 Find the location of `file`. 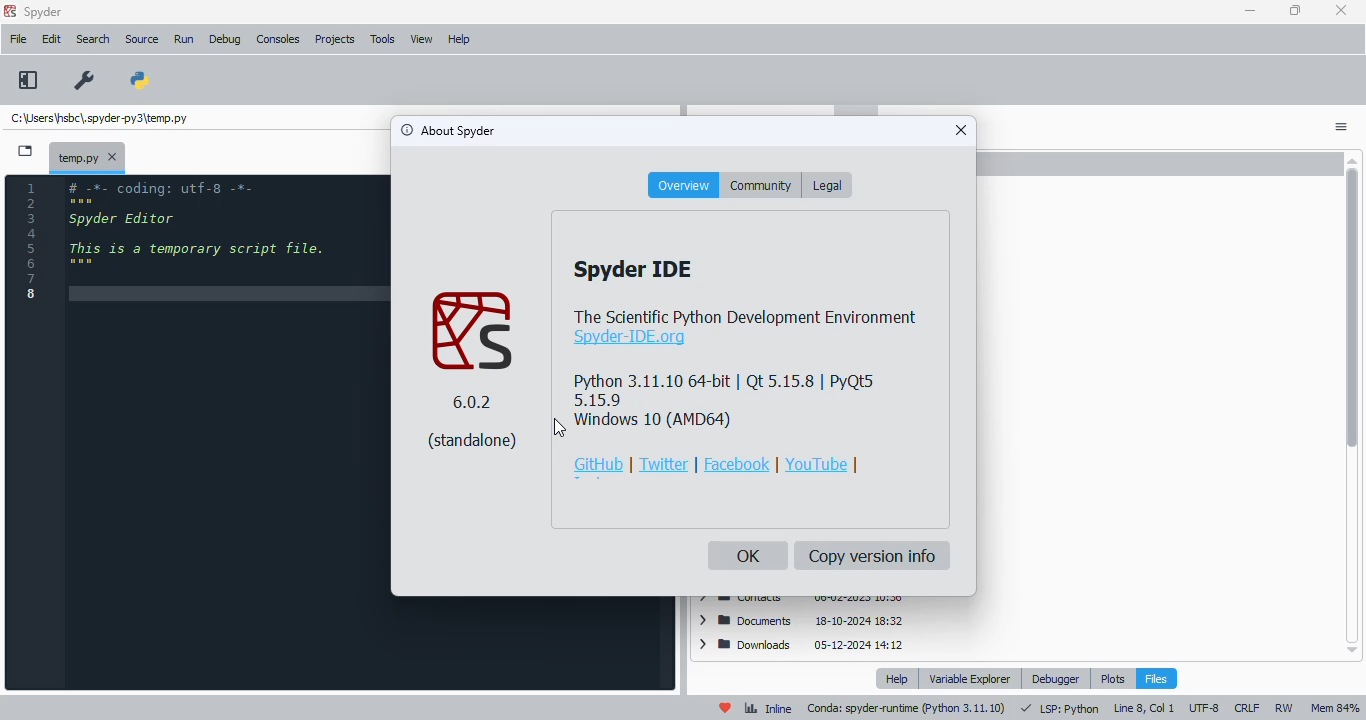

file is located at coordinates (18, 40).